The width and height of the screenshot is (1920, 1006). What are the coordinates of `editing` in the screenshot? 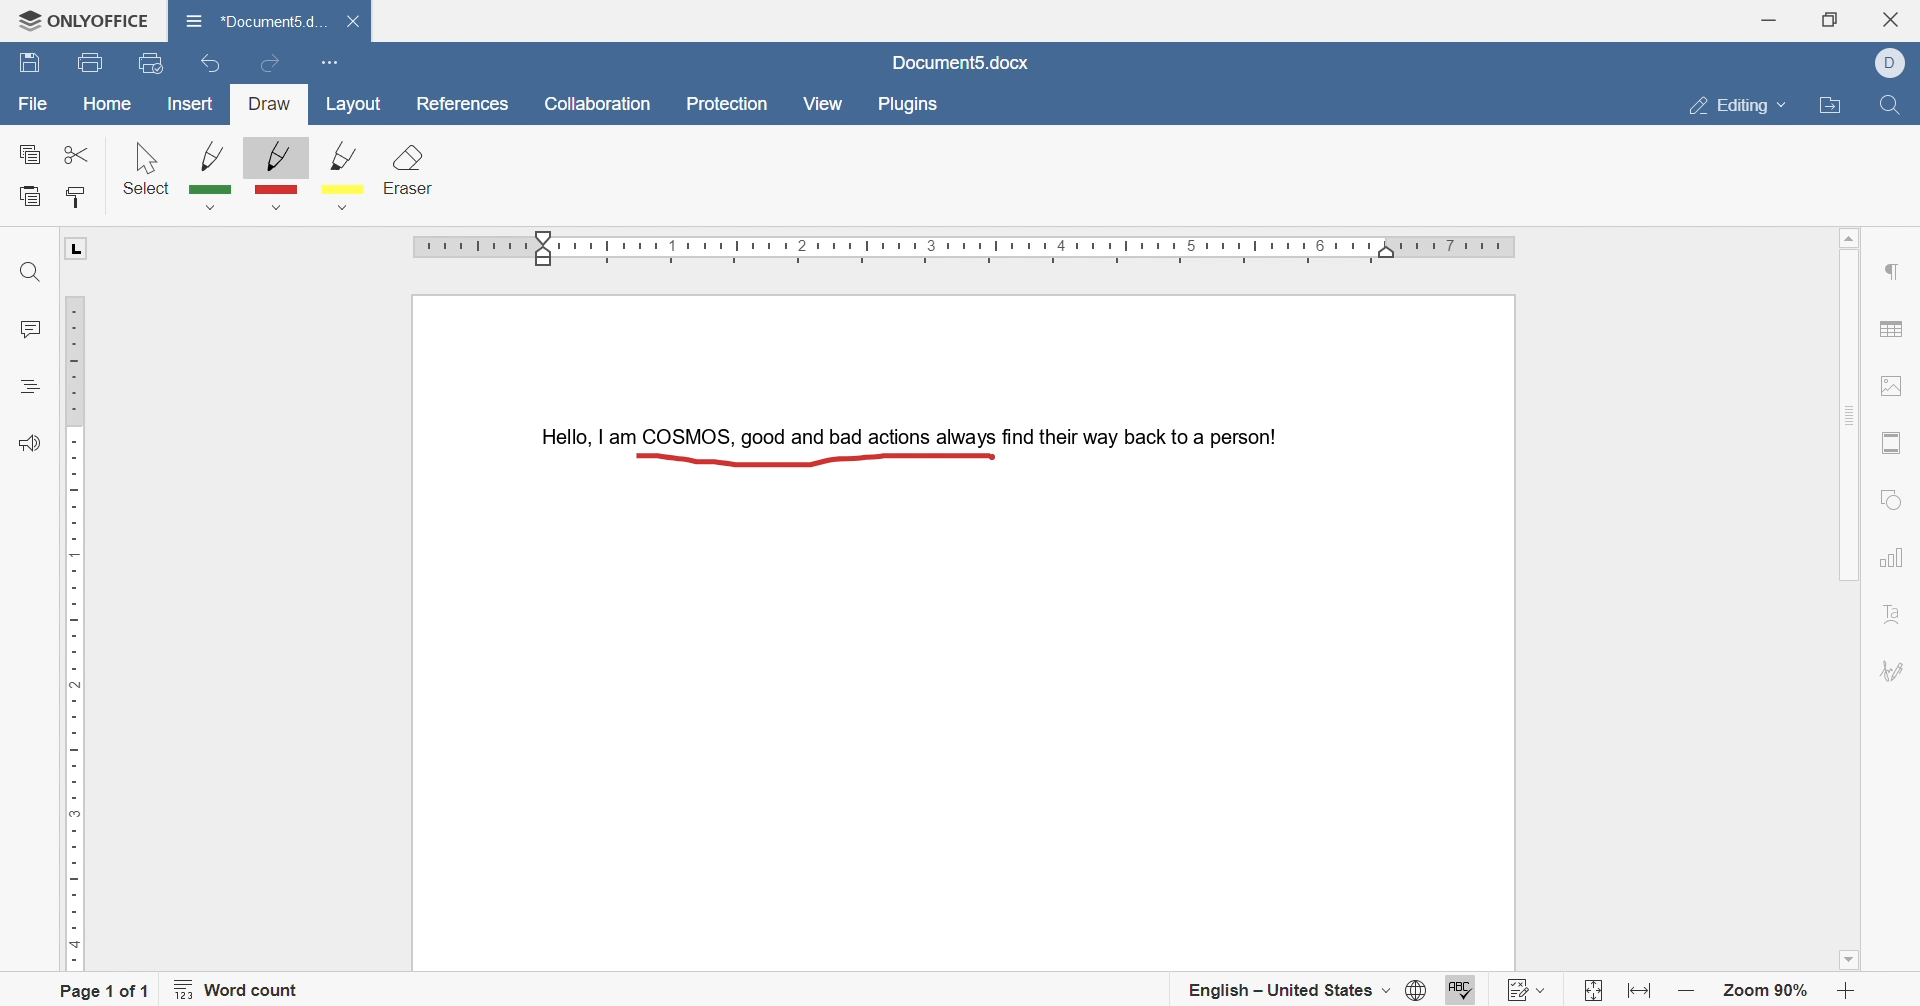 It's located at (1739, 103).